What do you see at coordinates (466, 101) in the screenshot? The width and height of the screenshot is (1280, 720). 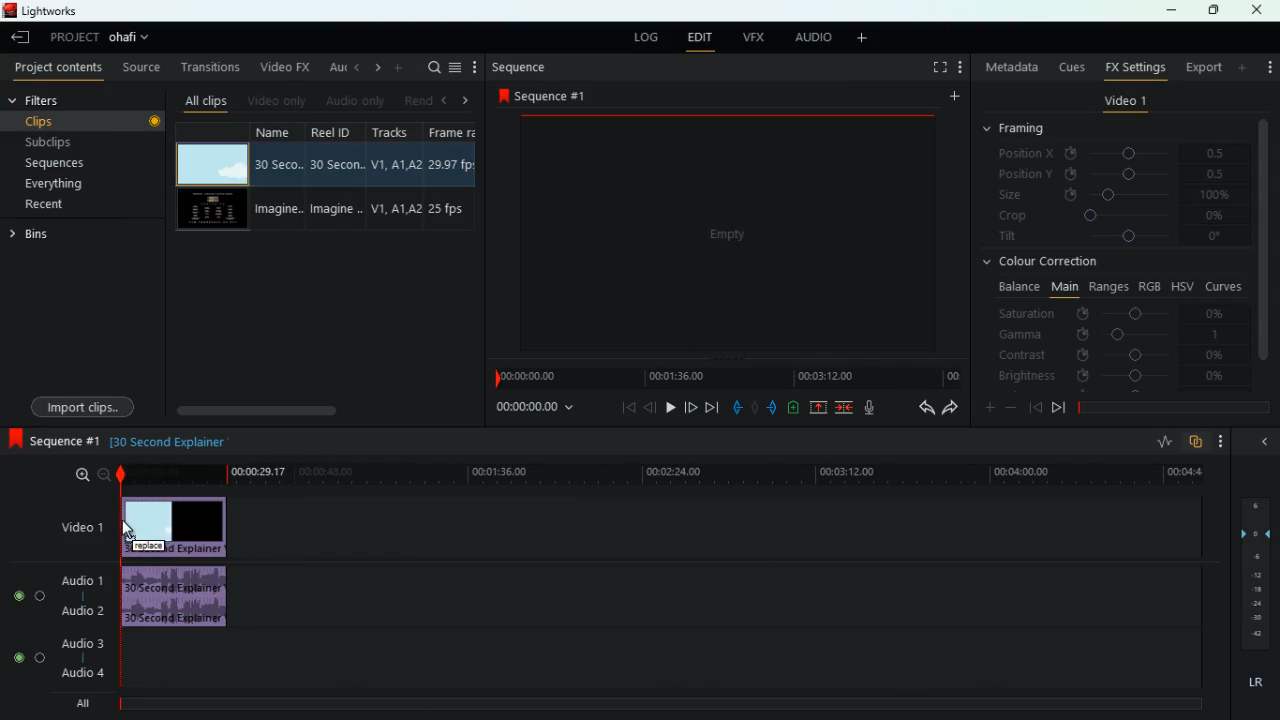 I see `right` at bounding box center [466, 101].